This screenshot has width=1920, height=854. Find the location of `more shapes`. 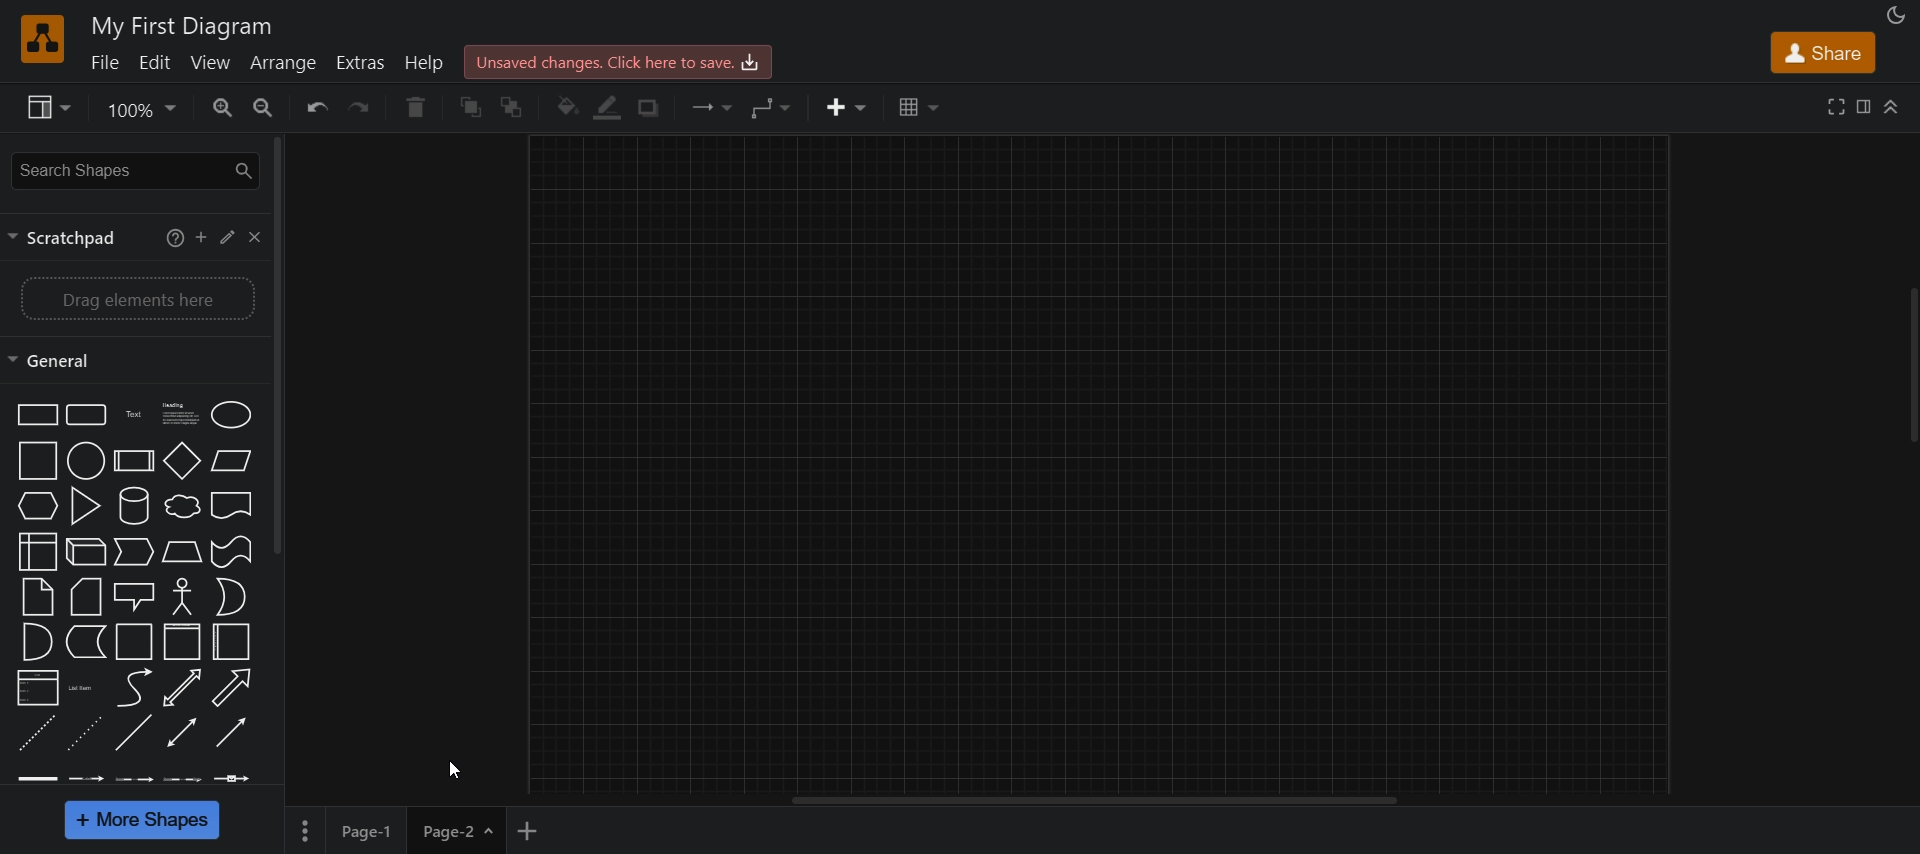

more shapes is located at coordinates (141, 822).